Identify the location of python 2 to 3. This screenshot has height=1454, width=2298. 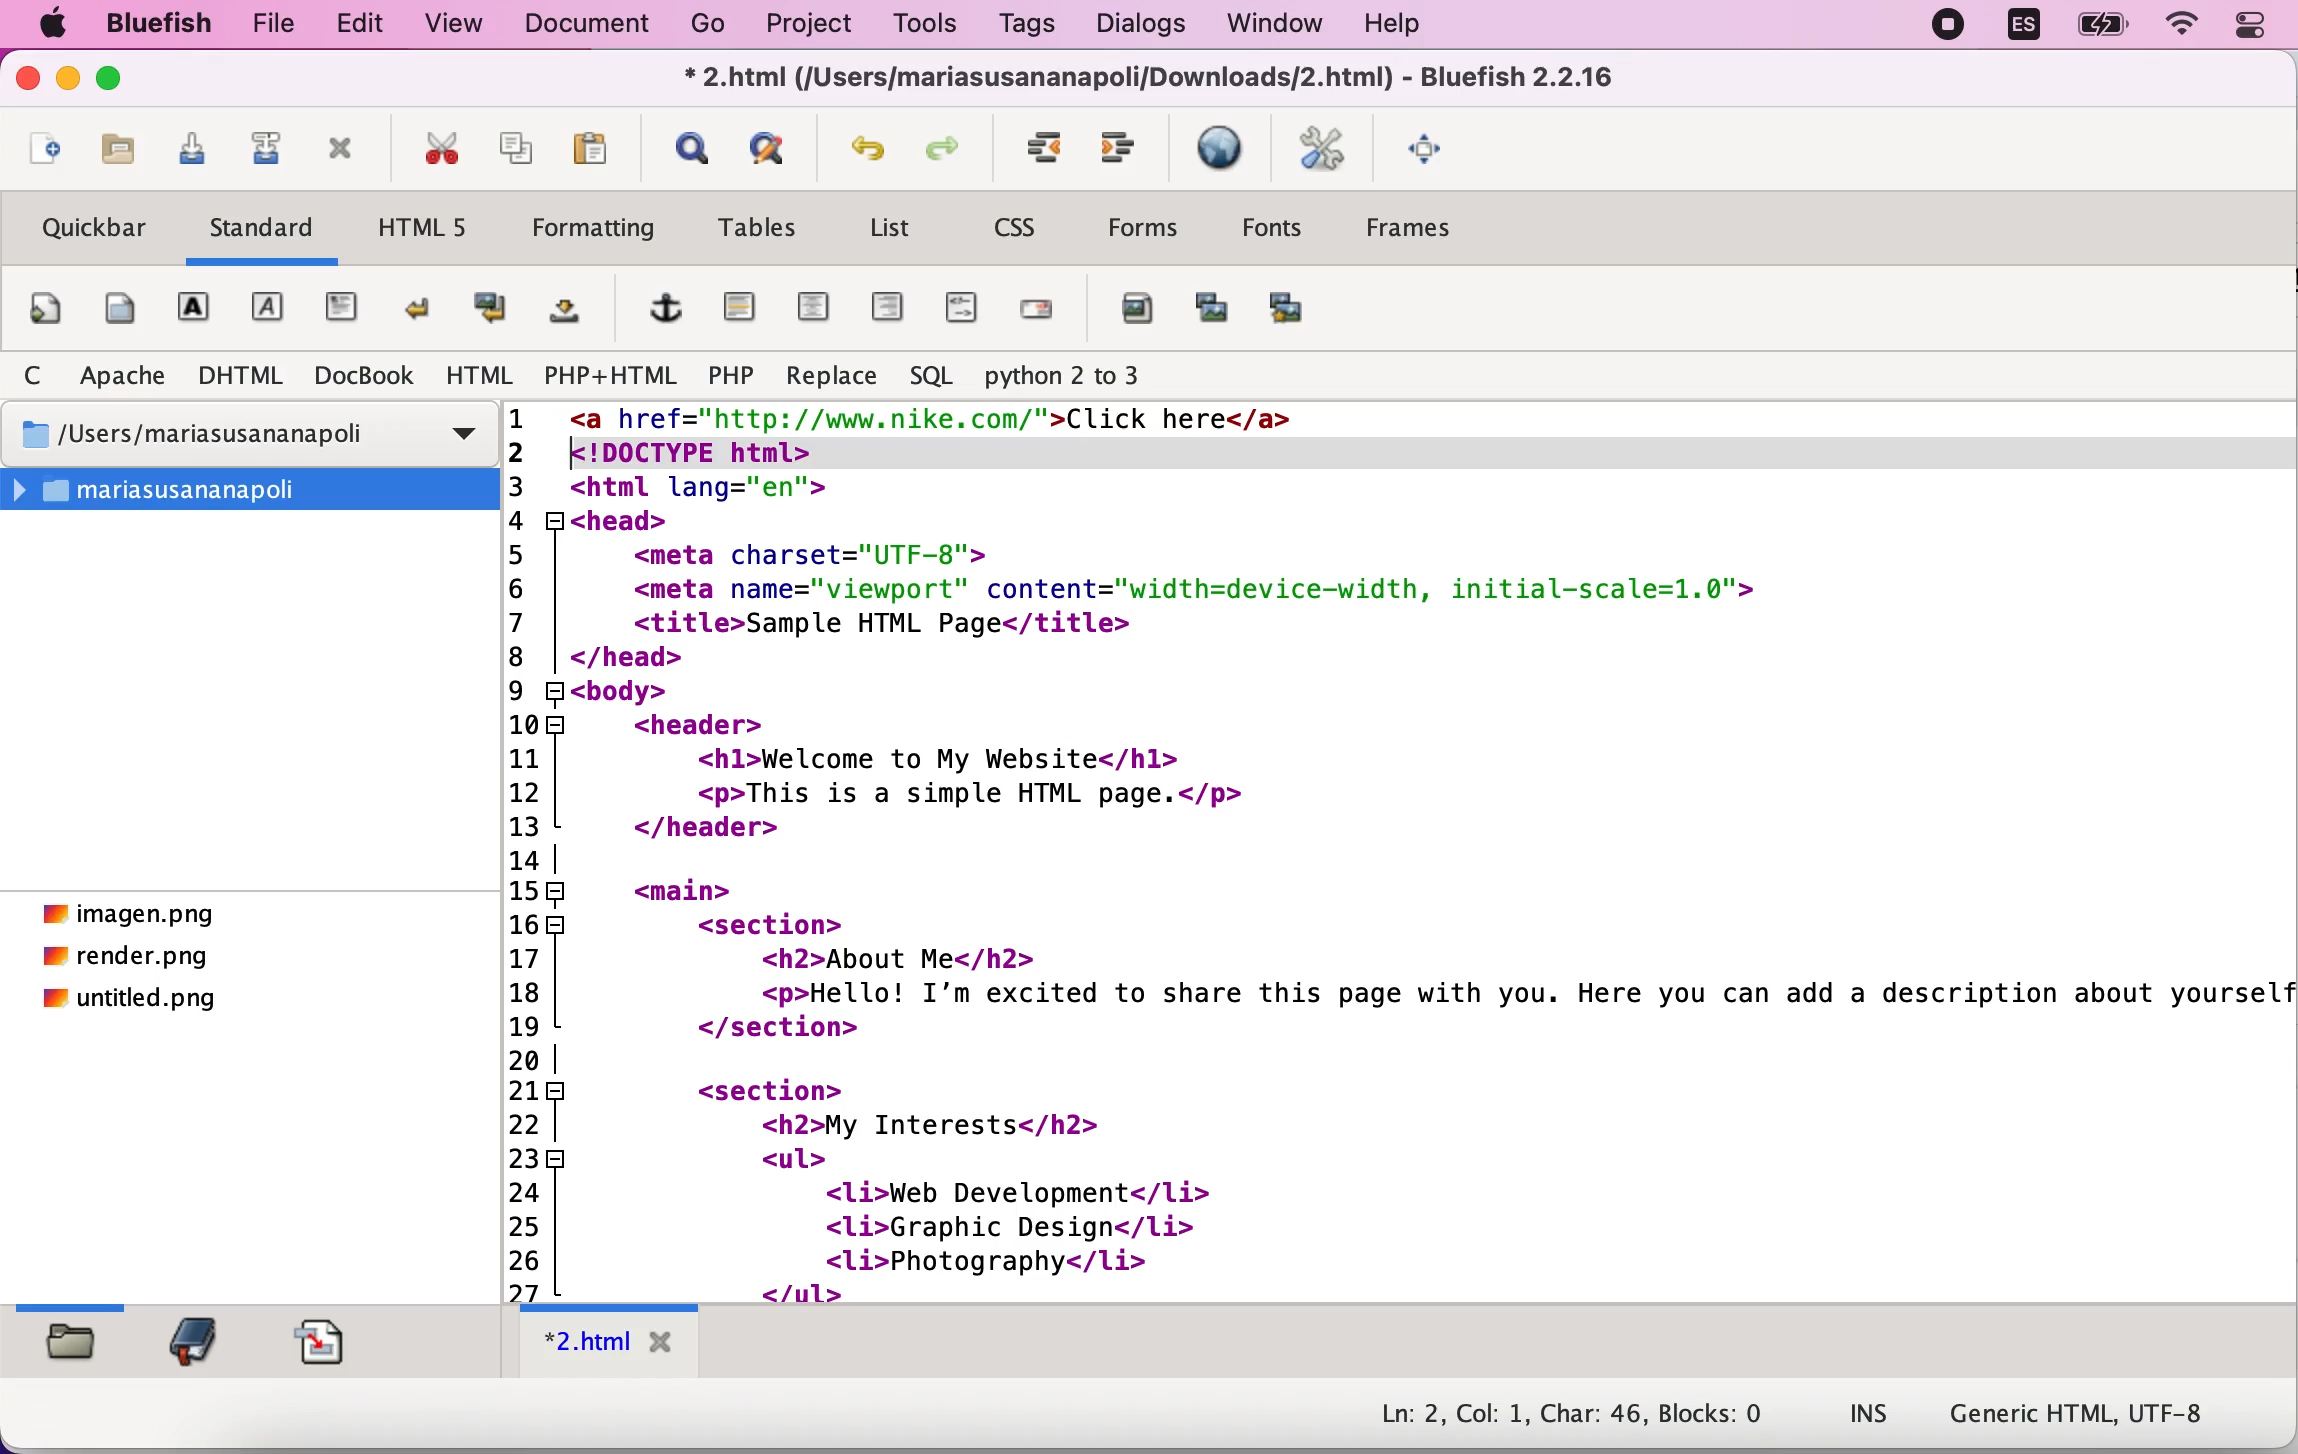
(1059, 378).